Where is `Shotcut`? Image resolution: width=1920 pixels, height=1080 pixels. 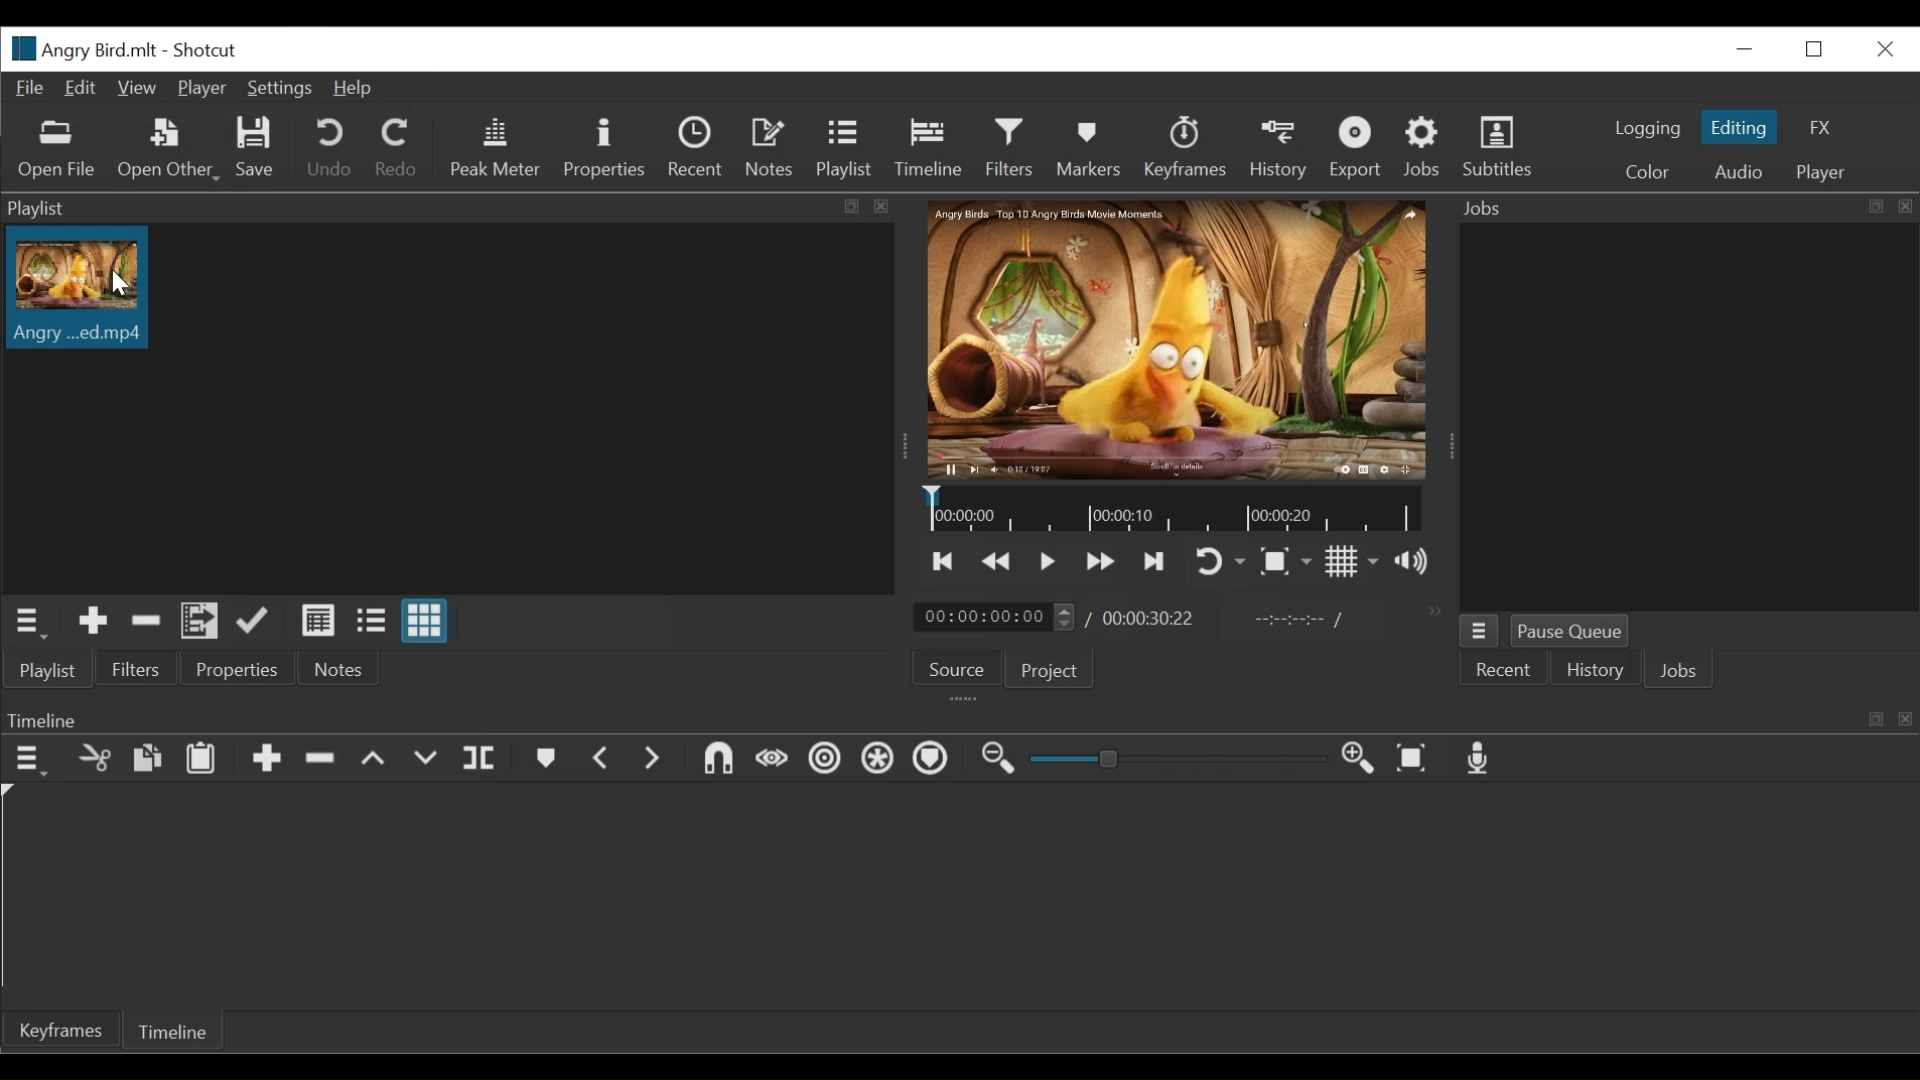 Shotcut is located at coordinates (208, 50).